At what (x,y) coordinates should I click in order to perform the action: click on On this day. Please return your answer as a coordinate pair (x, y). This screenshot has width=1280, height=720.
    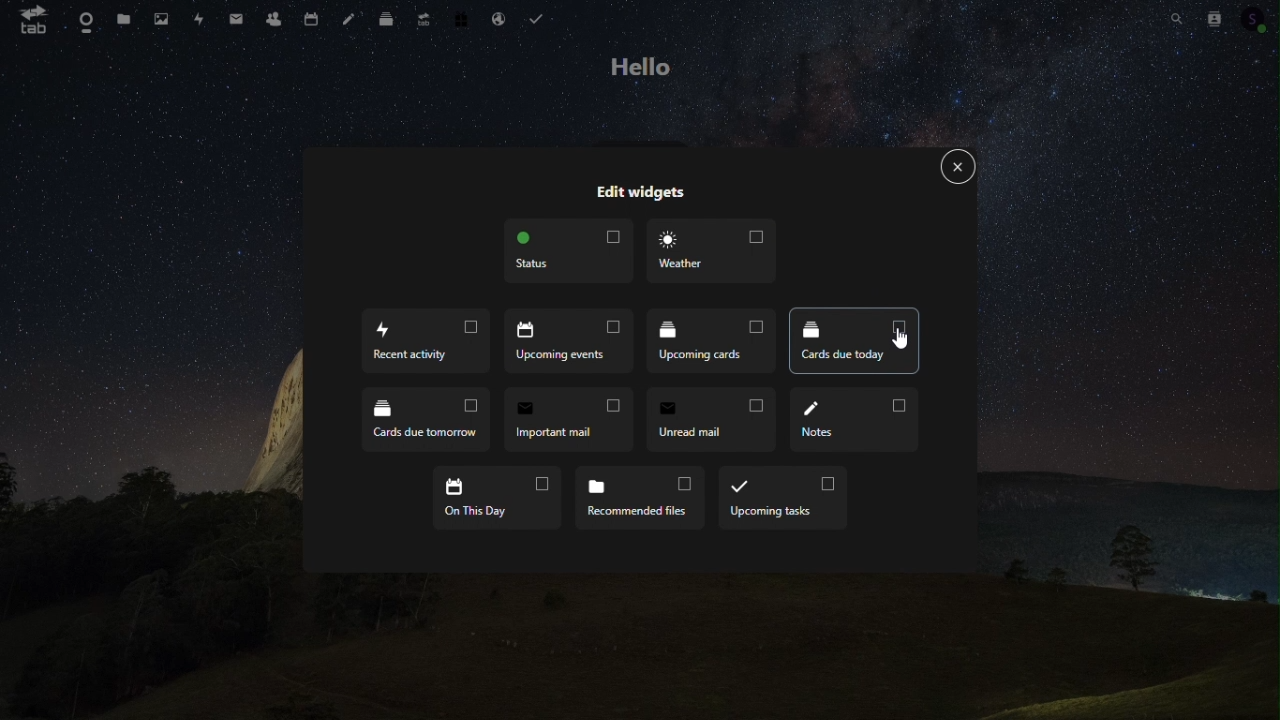
    Looking at the image, I should click on (494, 499).